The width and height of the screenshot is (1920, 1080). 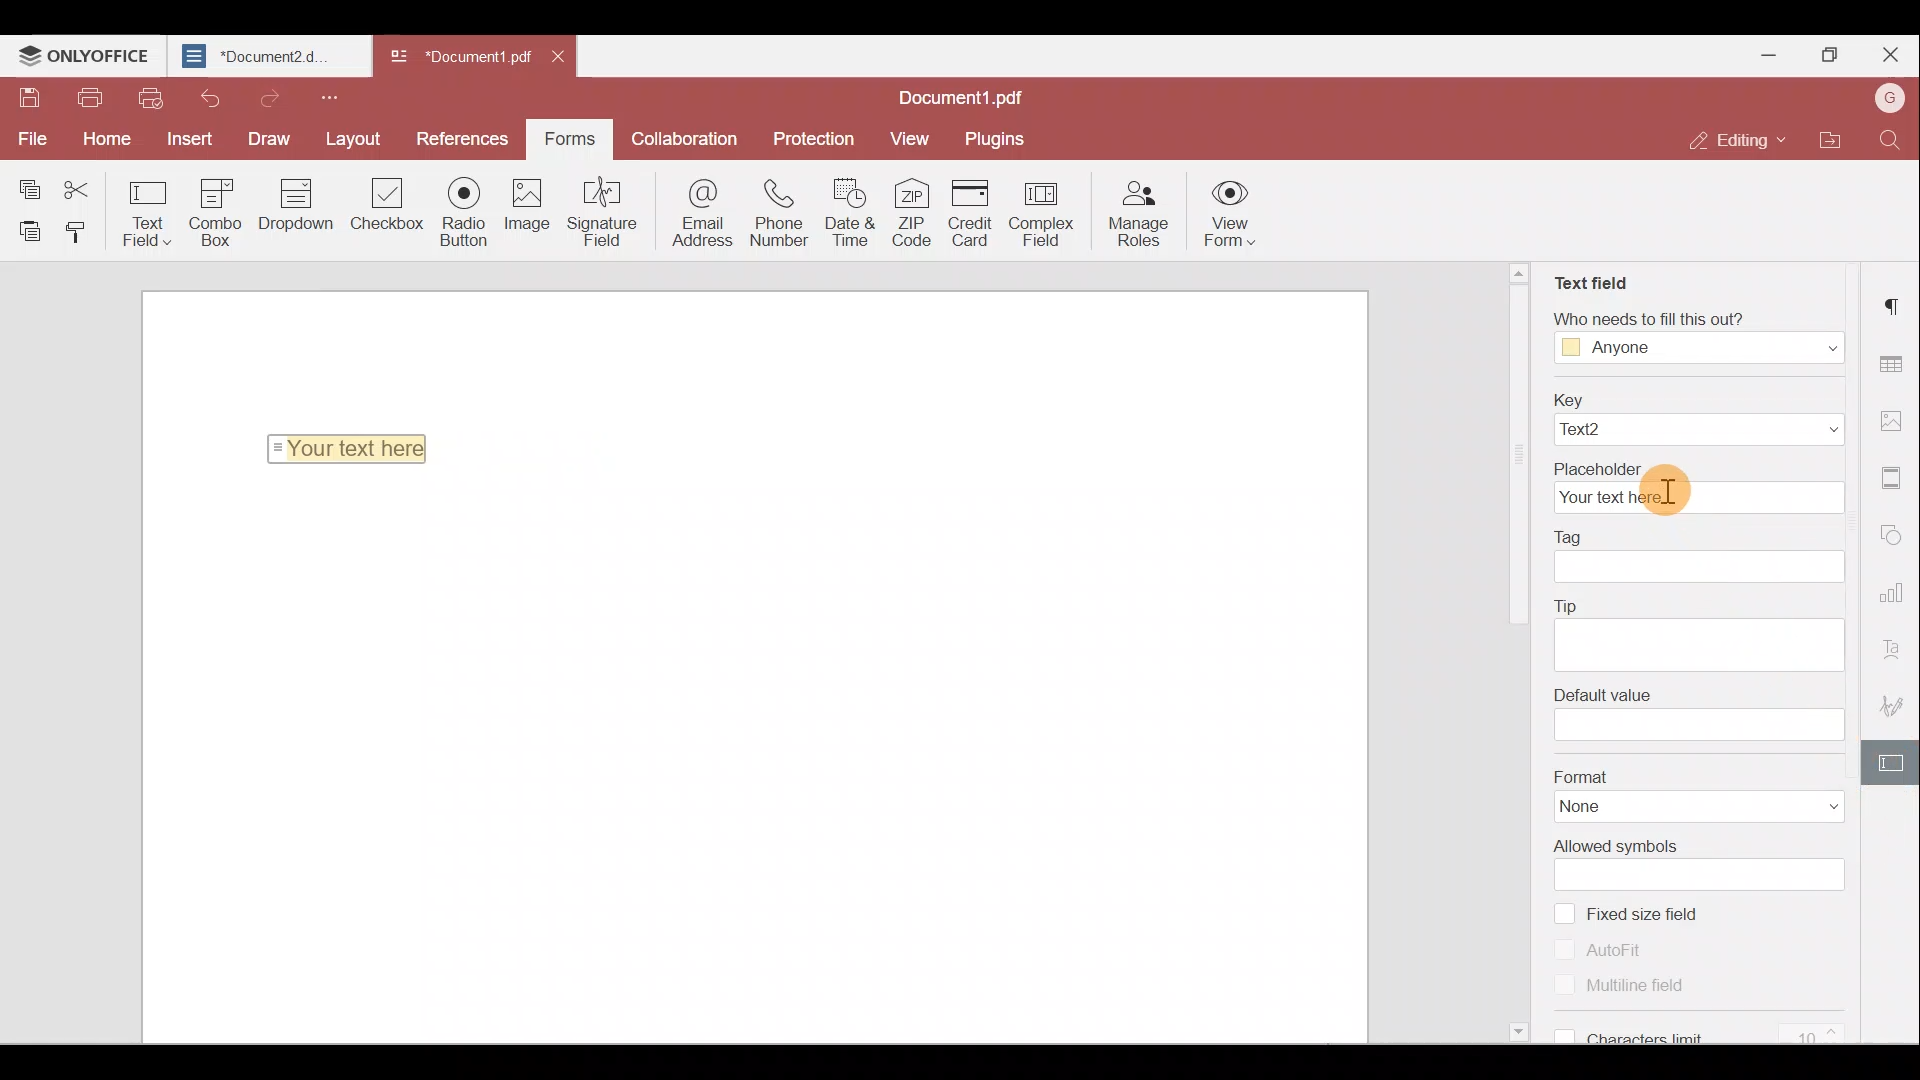 What do you see at coordinates (1697, 465) in the screenshot?
I see `Placeholder` at bounding box center [1697, 465].